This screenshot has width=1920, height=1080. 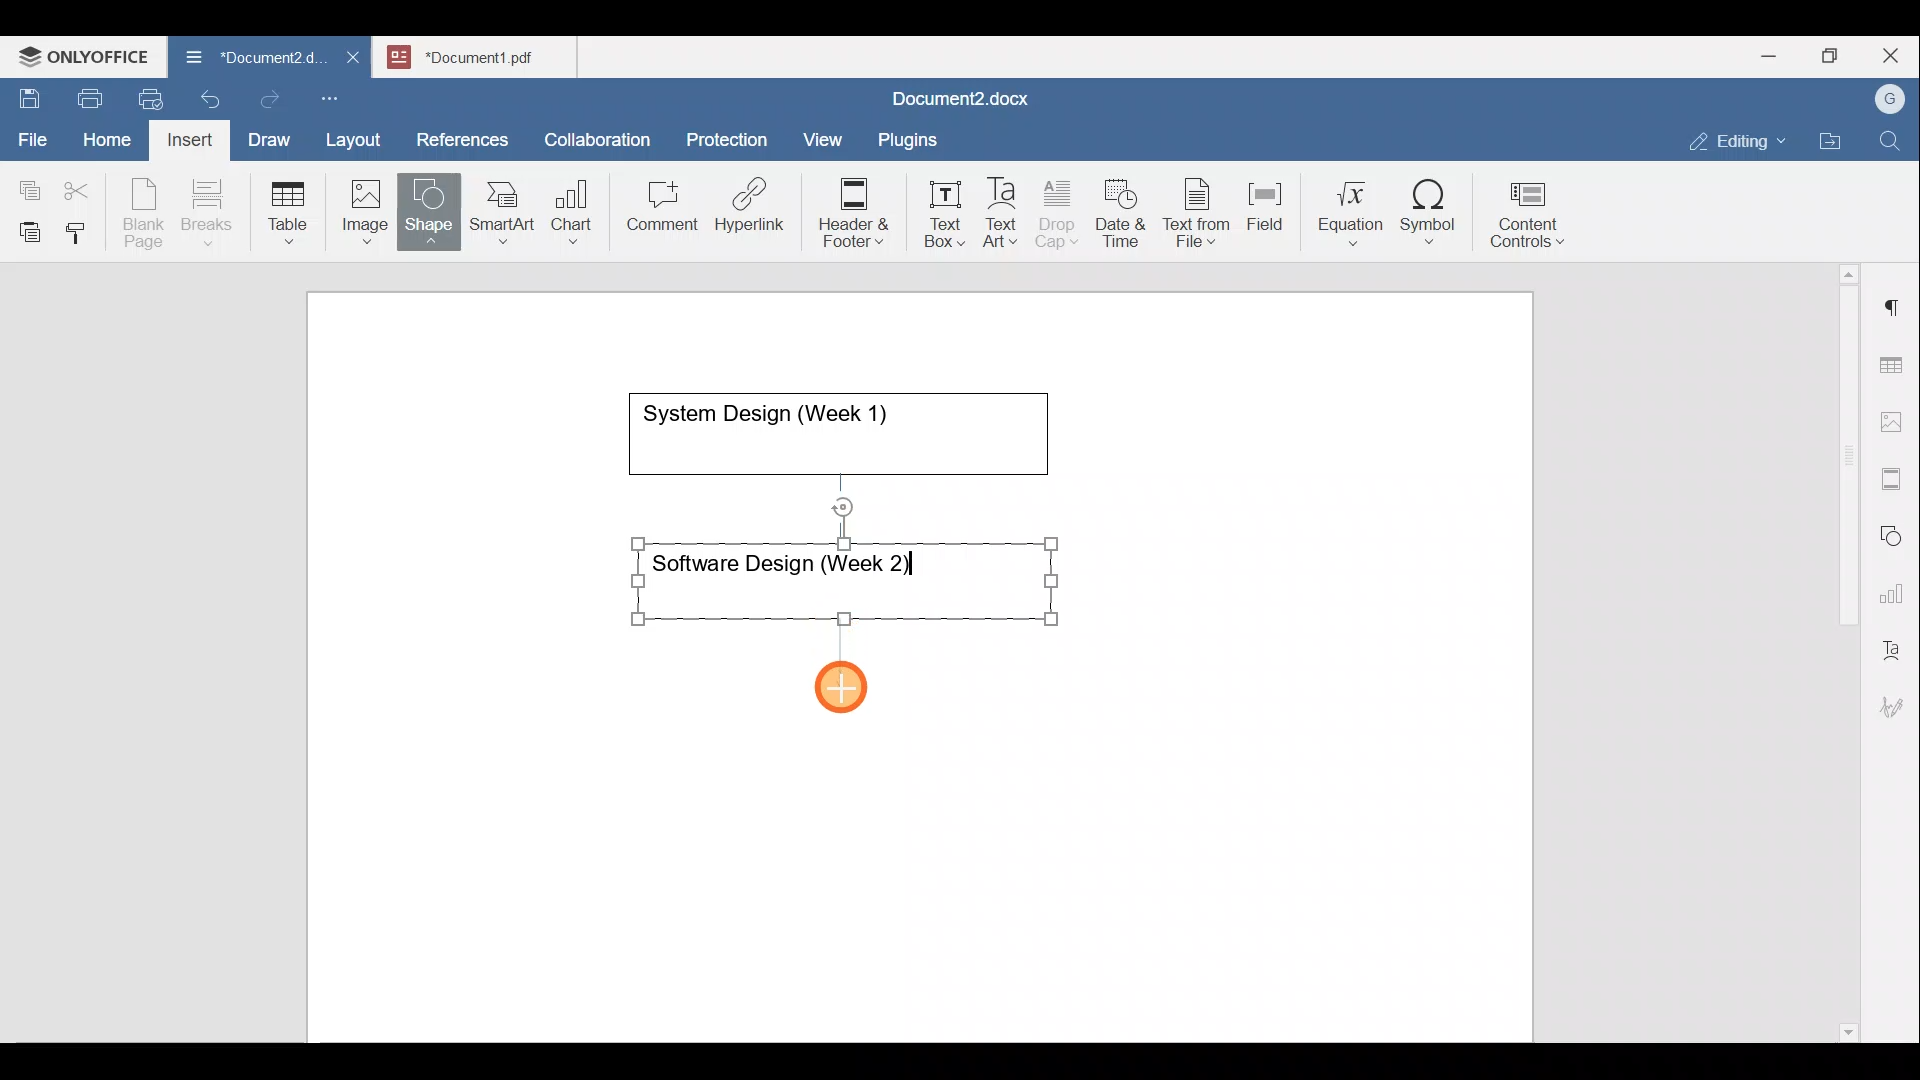 I want to click on Quick print, so click(x=145, y=96).